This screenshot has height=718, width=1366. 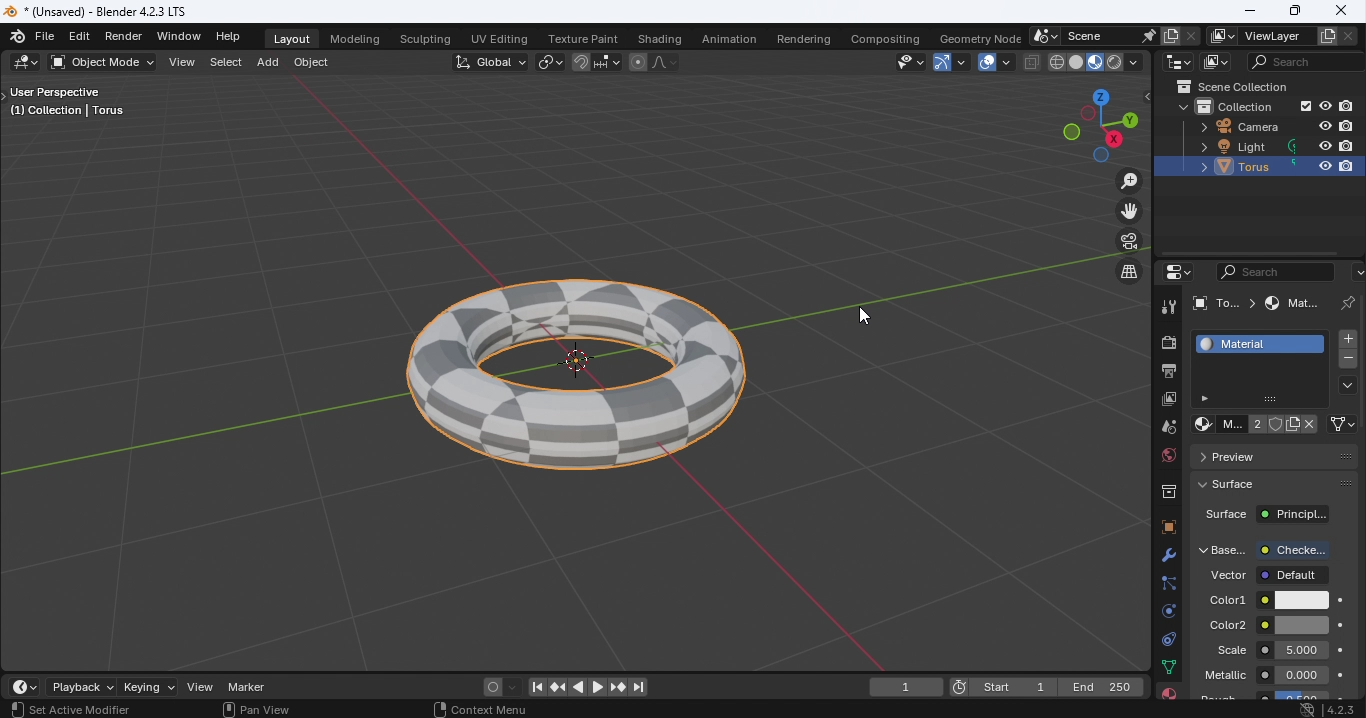 I want to click on Active modifier, so click(x=89, y=710).